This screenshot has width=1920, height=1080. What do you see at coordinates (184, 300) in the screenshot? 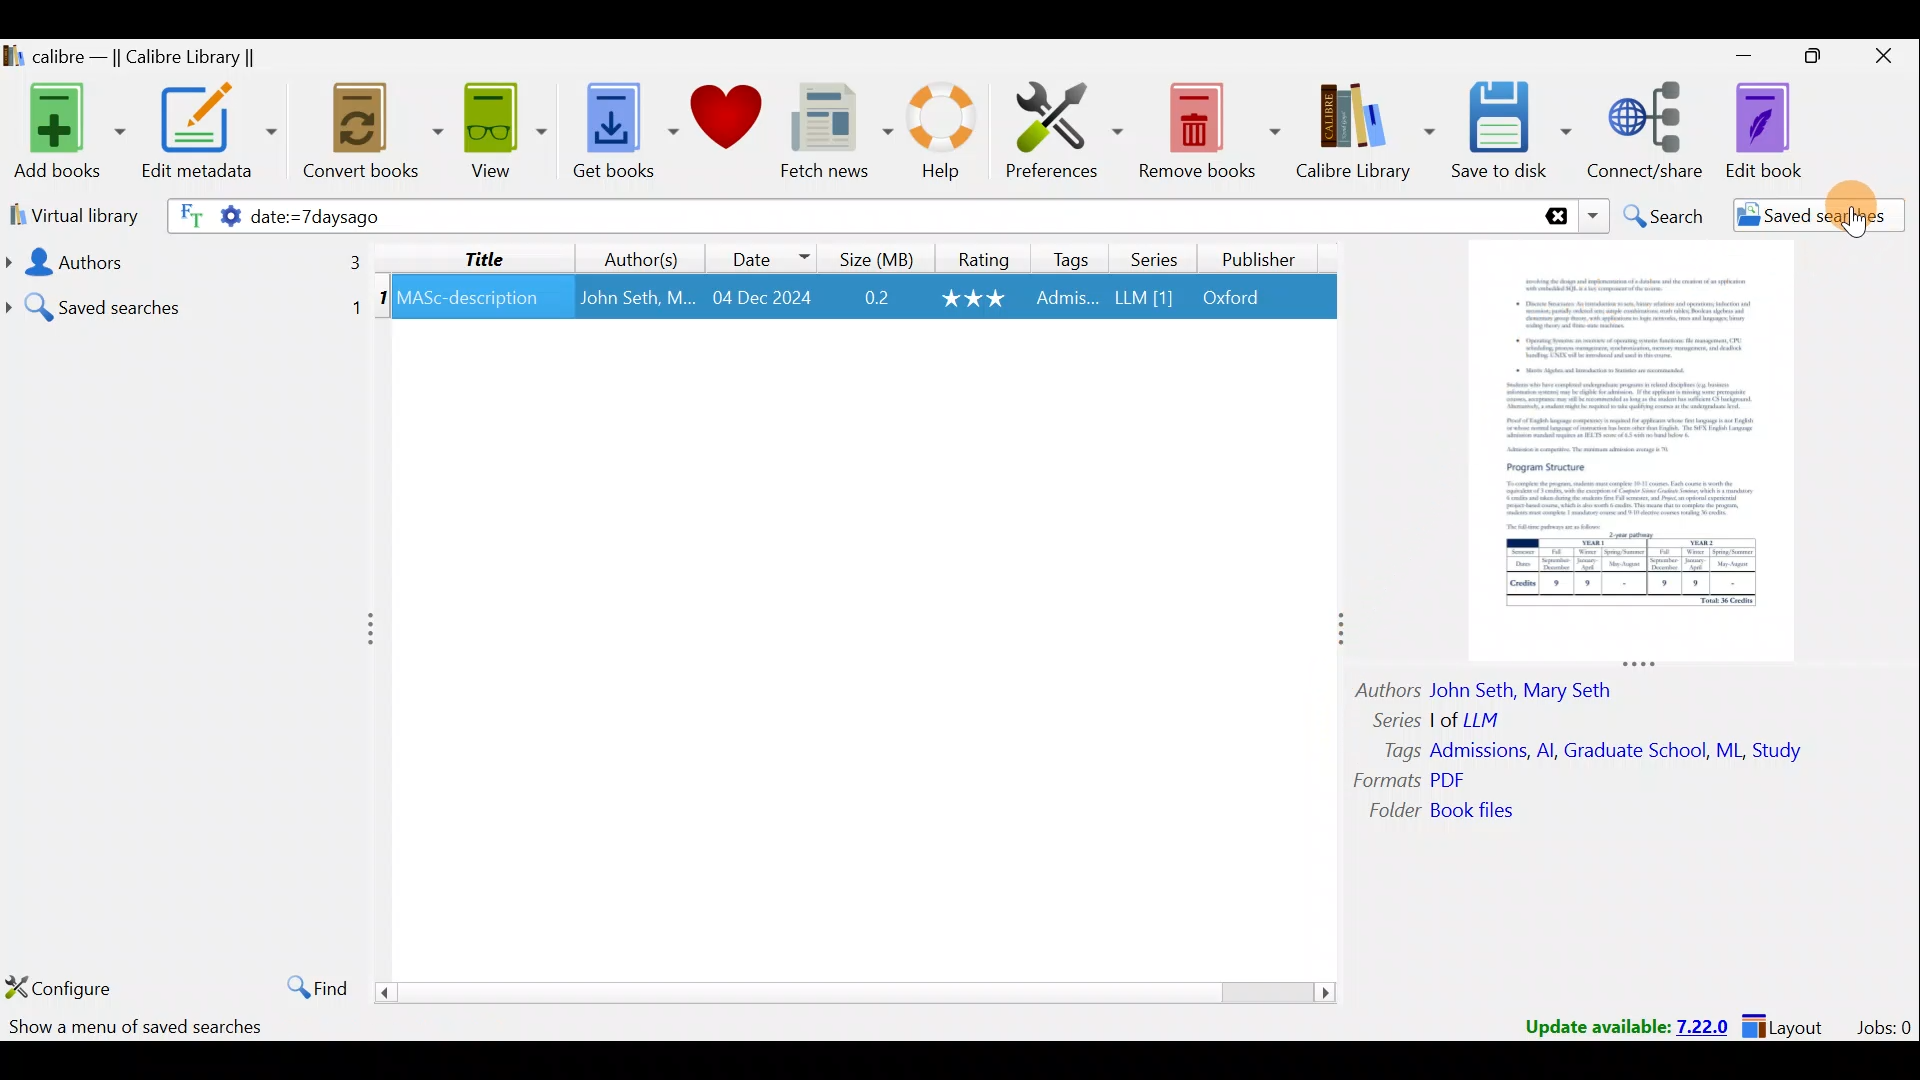
I see `Saved searches` at bounding box center [184, 300].